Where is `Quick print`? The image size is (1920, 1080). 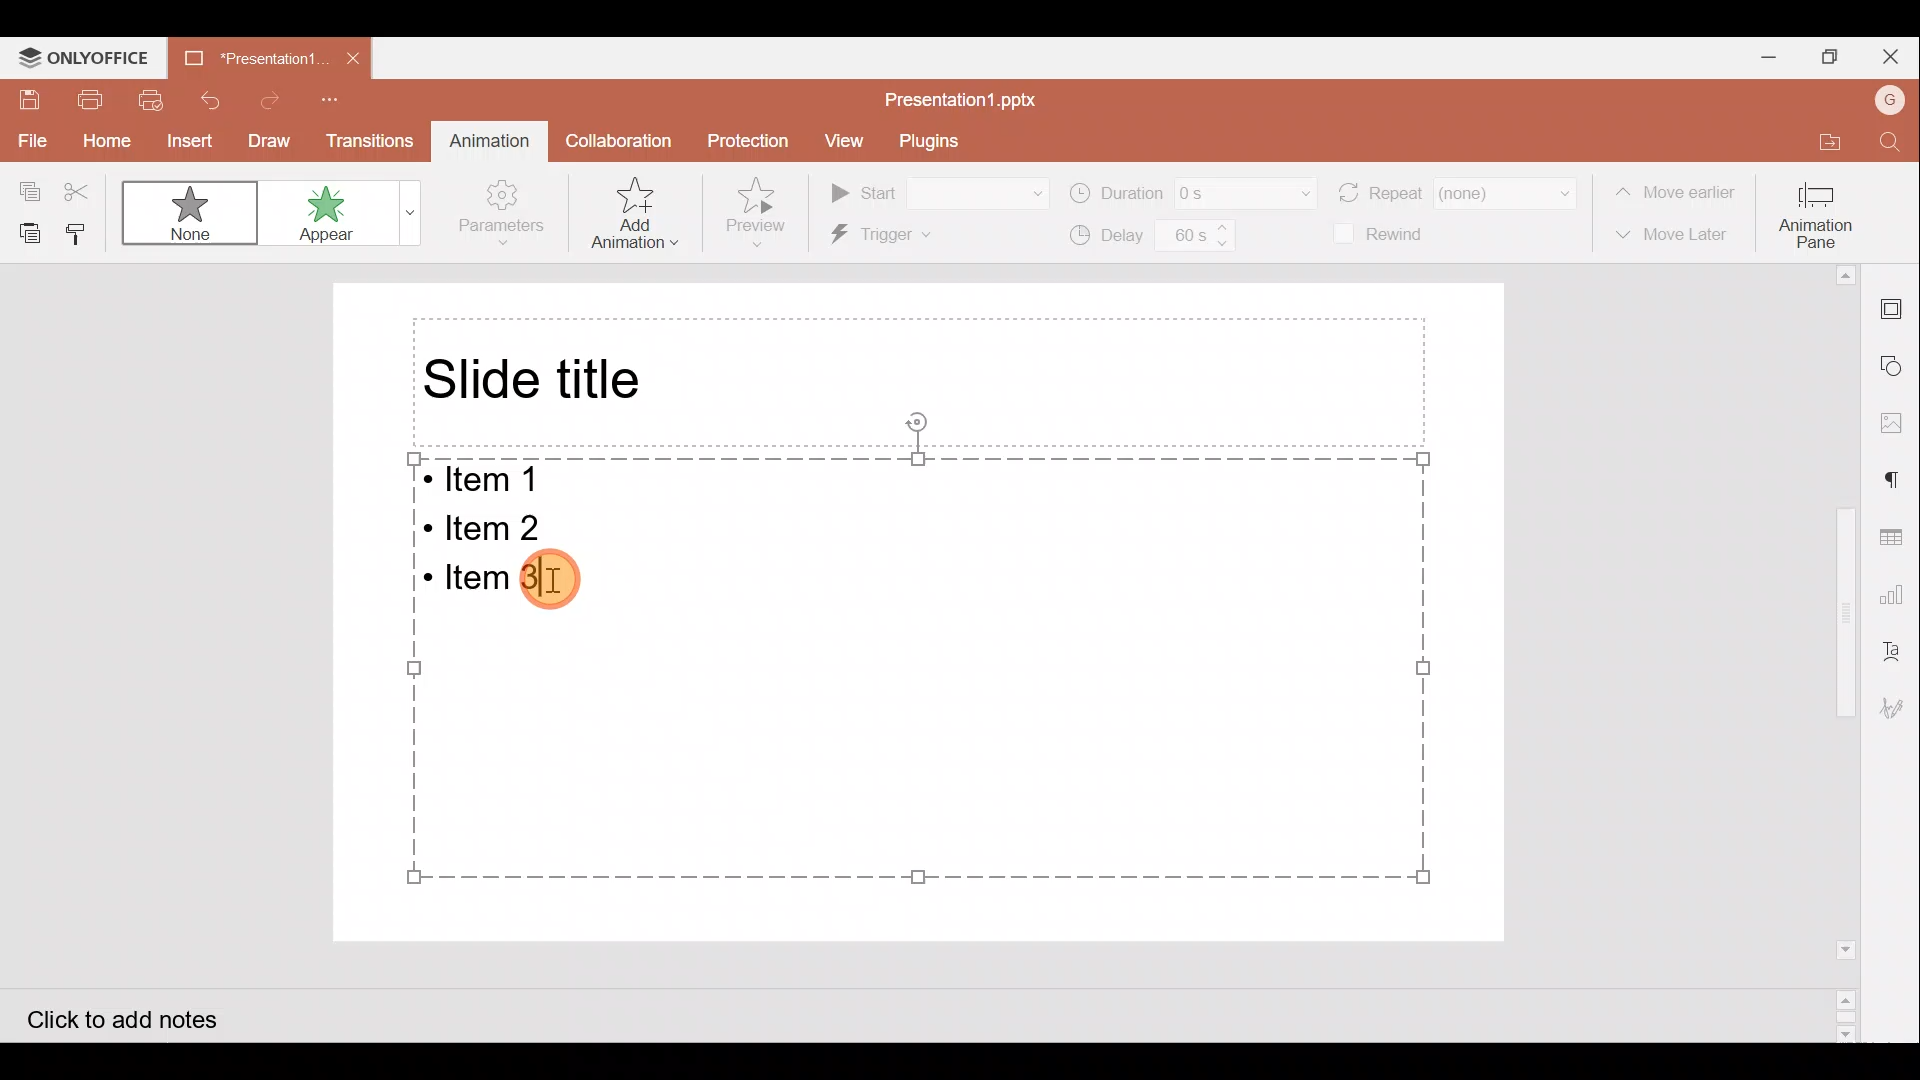
Quick print is located at coordinates (151, 97).